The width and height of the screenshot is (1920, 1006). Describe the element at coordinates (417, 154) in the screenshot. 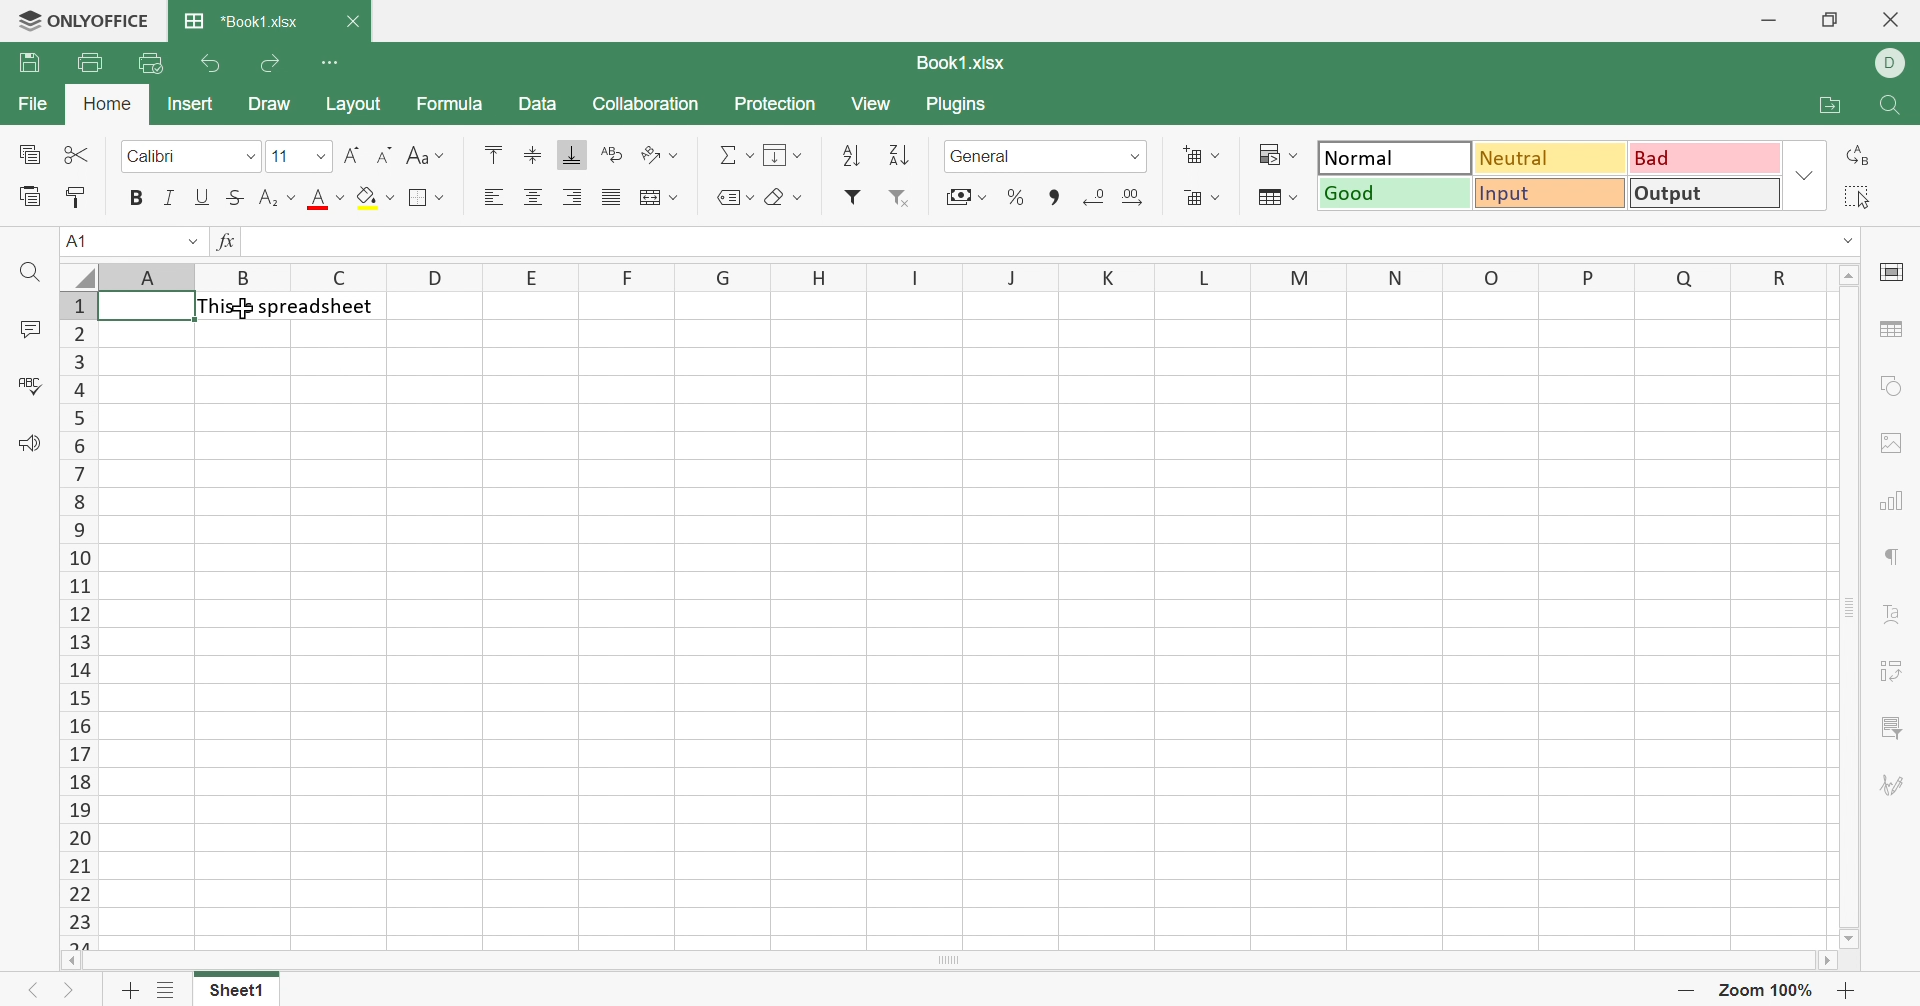

I see `Change case` at that location.